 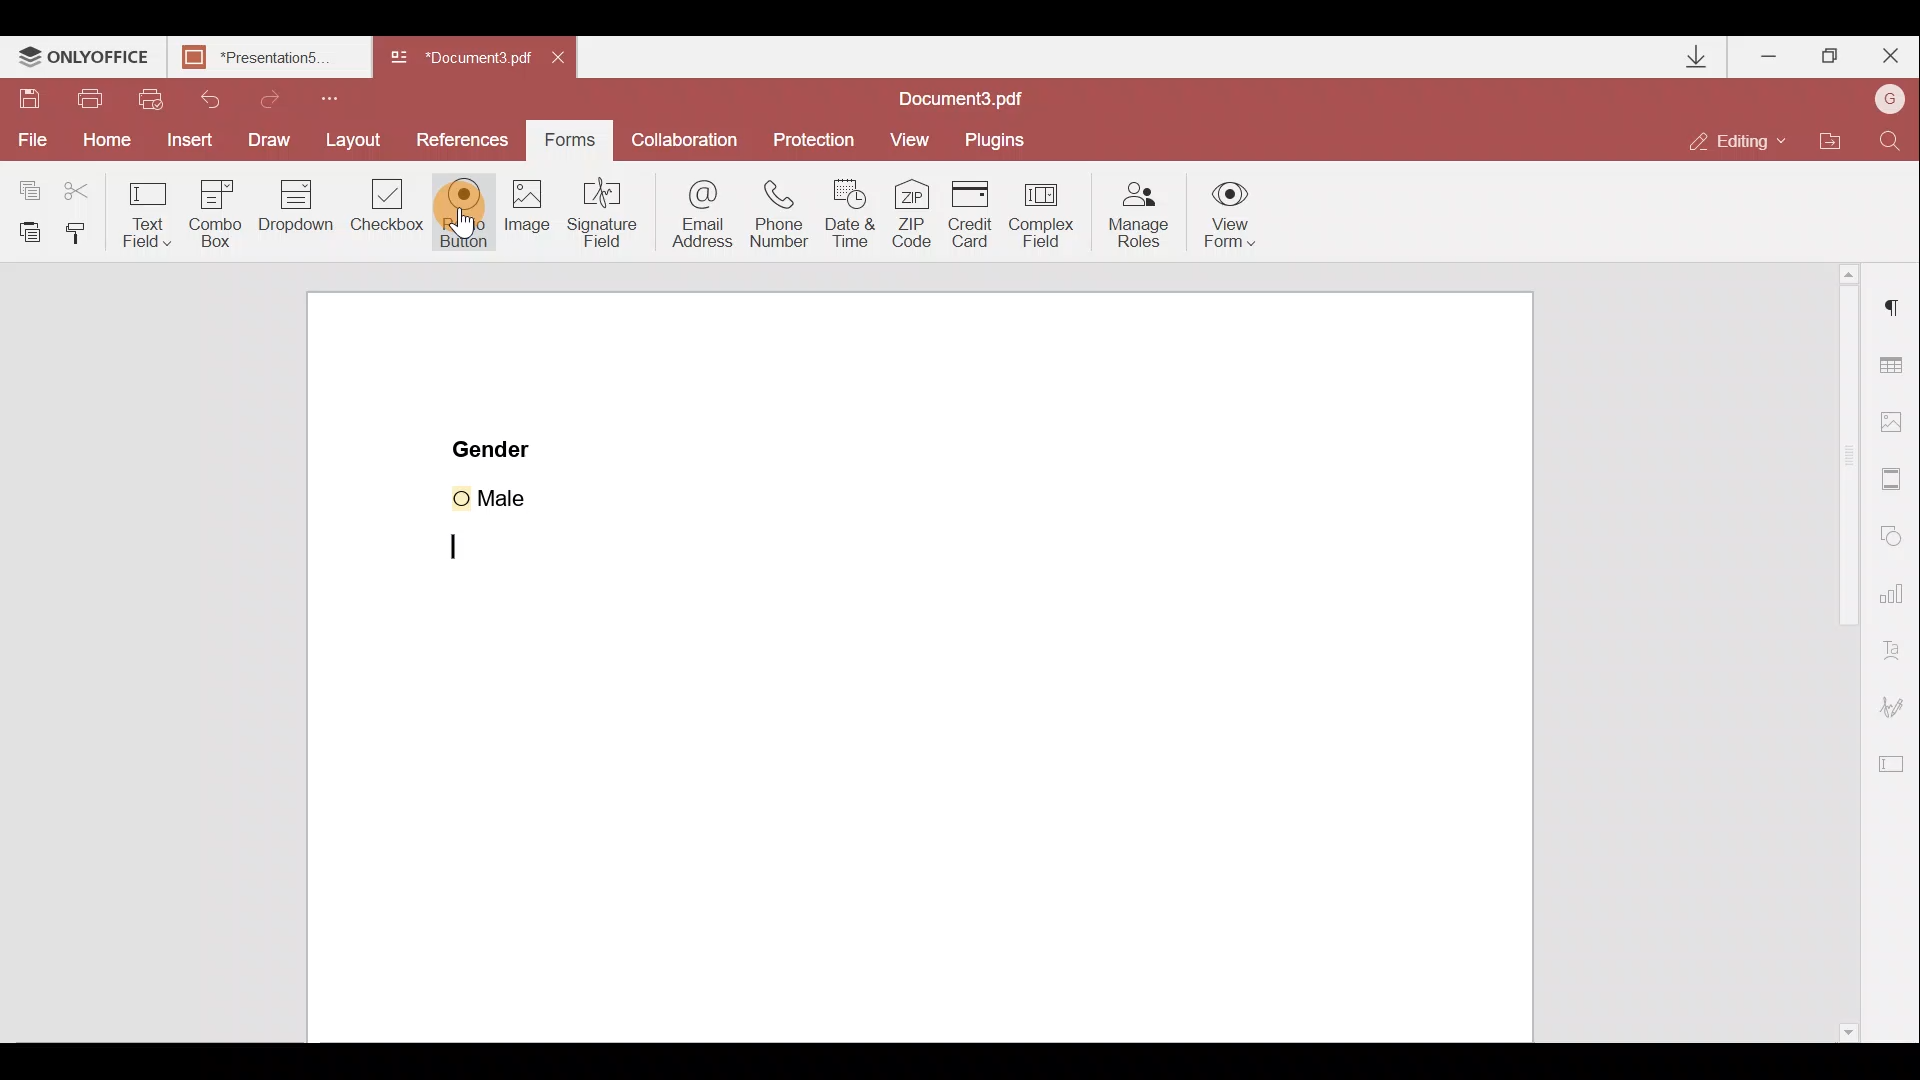 I want to click on Maximize, so click(x=1832, y=54).